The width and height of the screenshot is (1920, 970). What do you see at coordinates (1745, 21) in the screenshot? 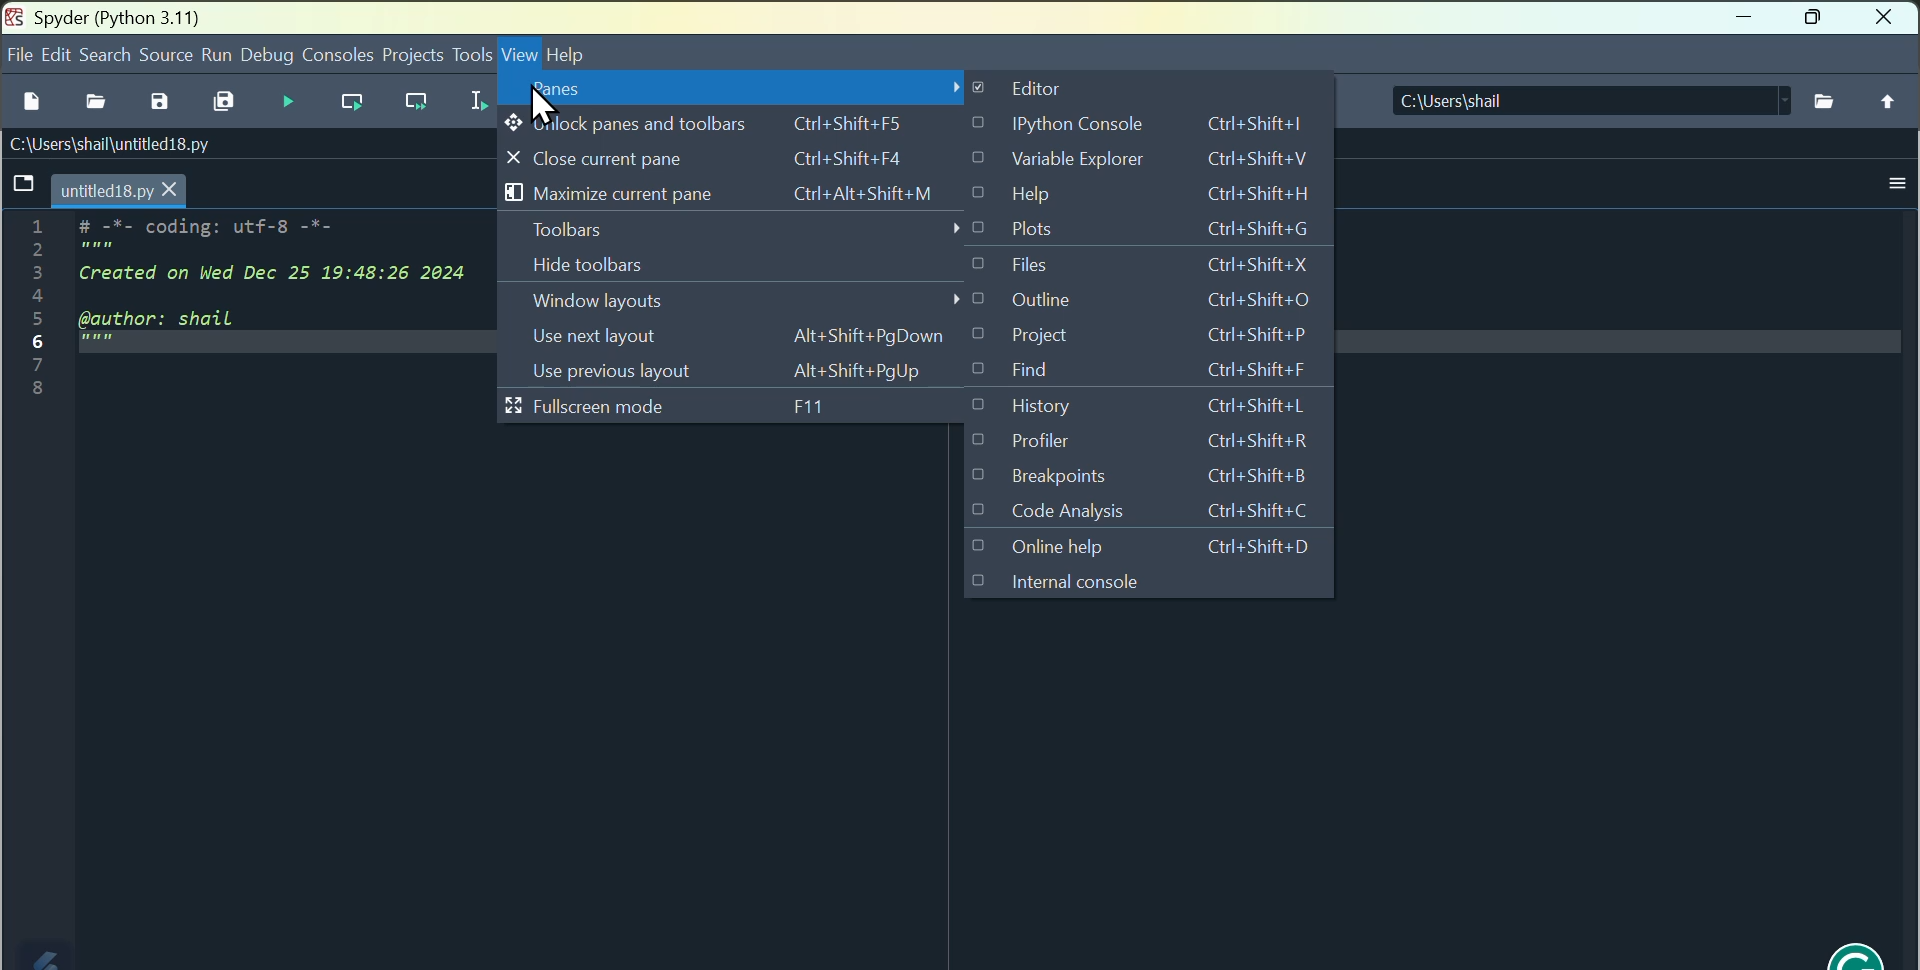
I see `minimise` at bounding box center [1745, 21].